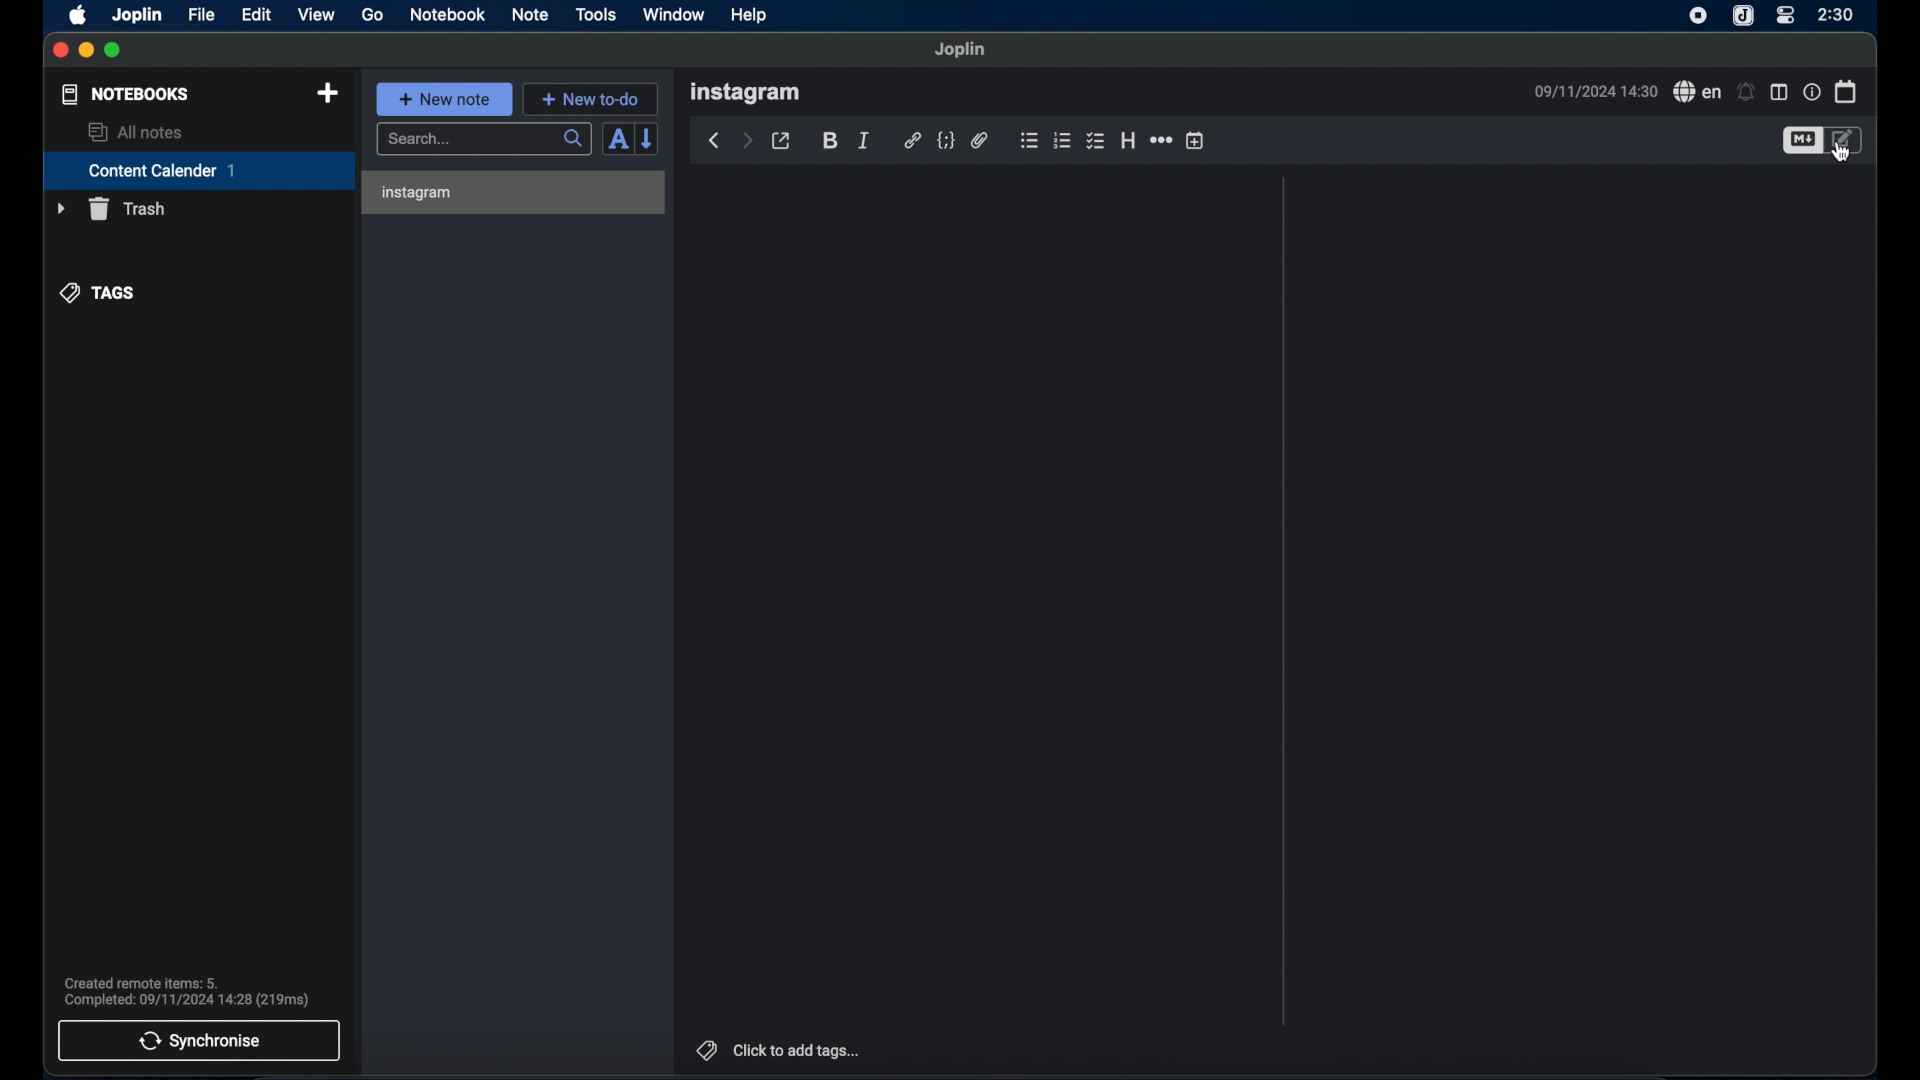  Describe the element at coordinates (446, 14) in the screenshot. I see `notebook` at that location.